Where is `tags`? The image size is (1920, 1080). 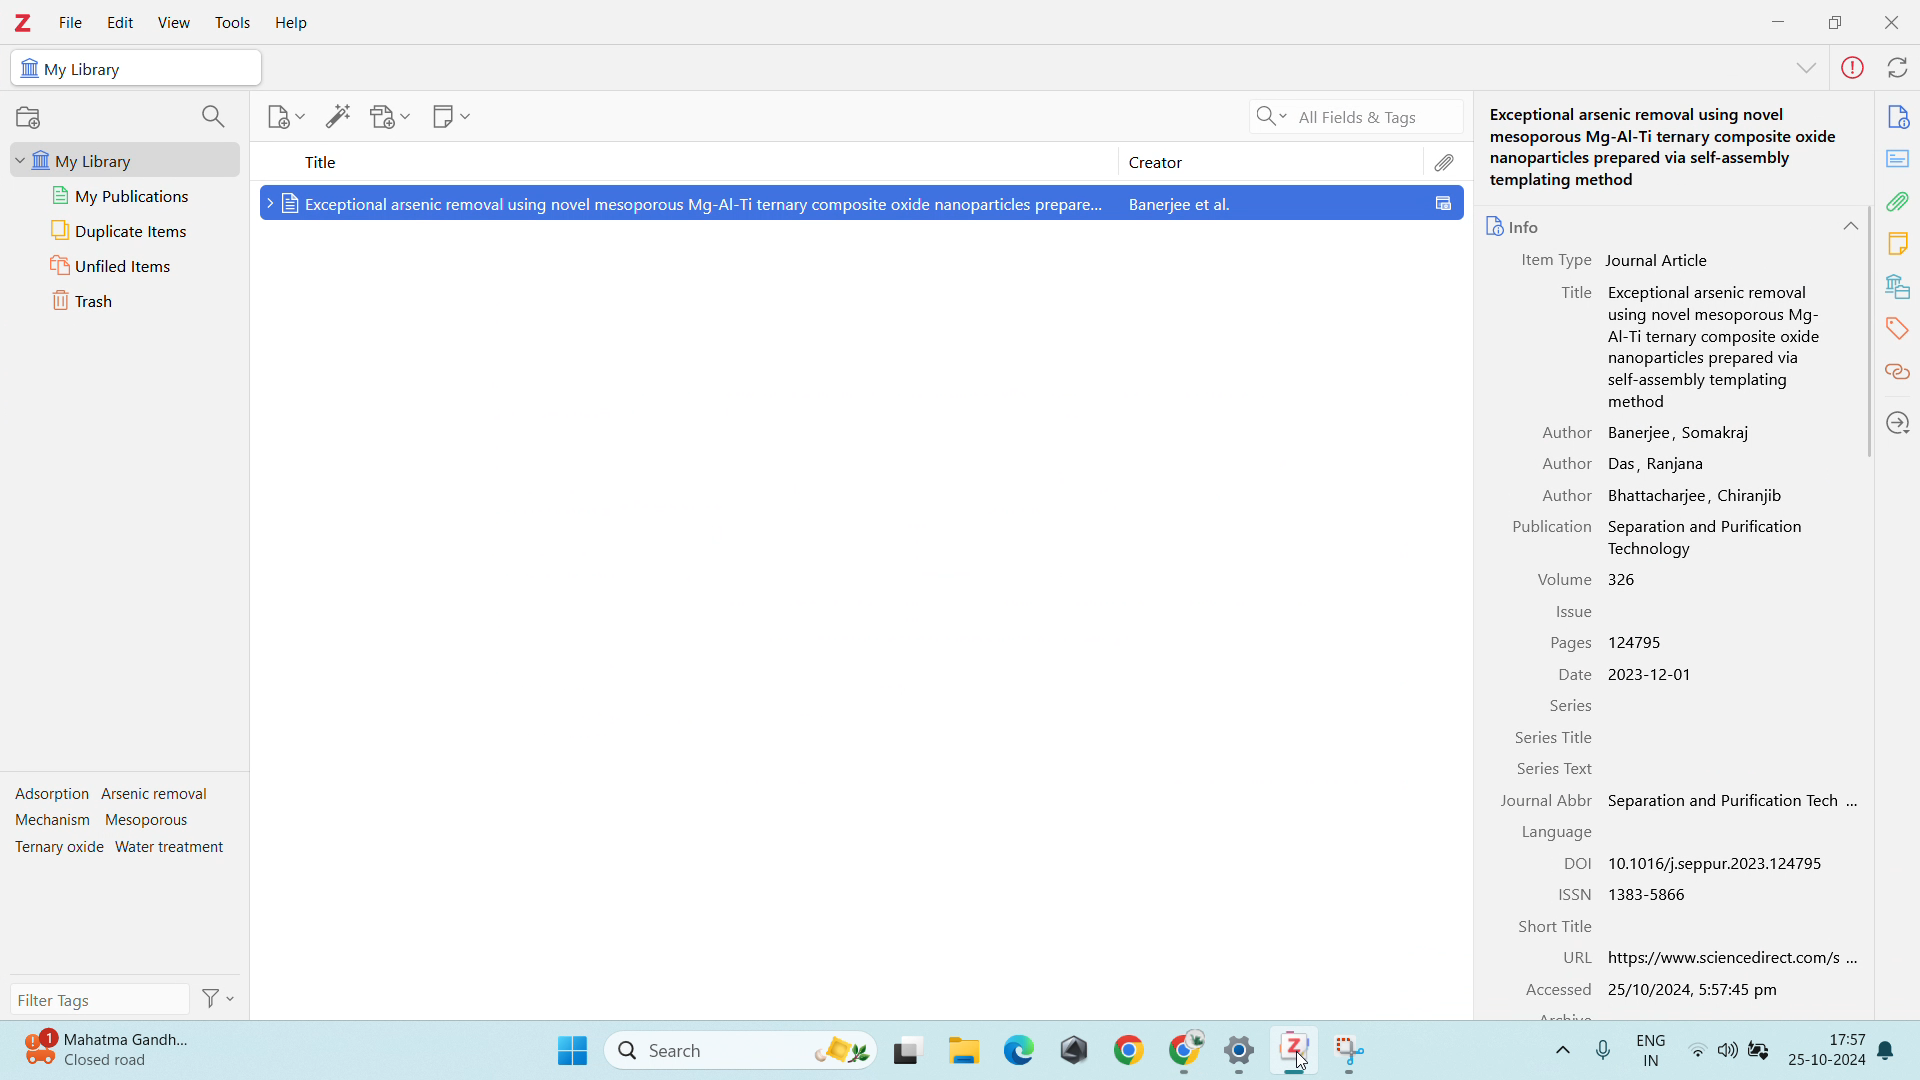
tags is located at coordinates (1898, 326).